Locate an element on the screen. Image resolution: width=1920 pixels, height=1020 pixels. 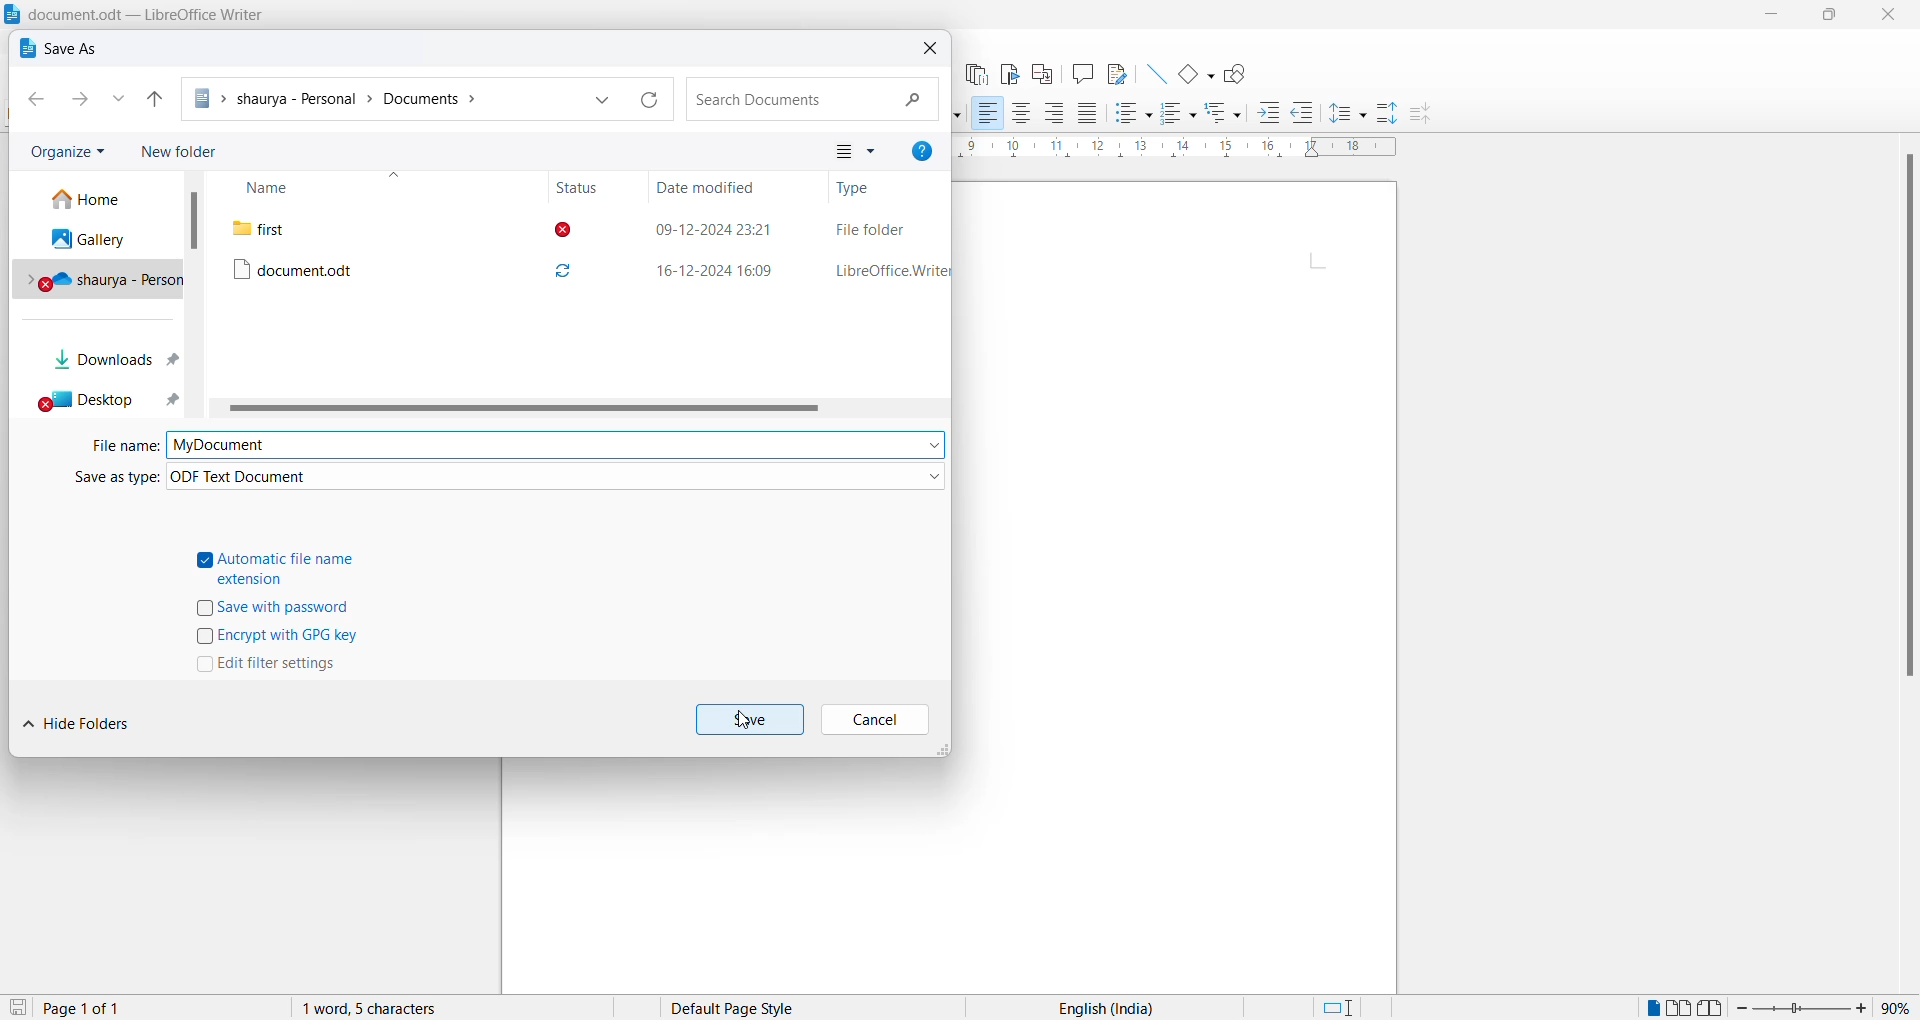
document.odt - libreoffice writer is located at coordinates (137, 14).